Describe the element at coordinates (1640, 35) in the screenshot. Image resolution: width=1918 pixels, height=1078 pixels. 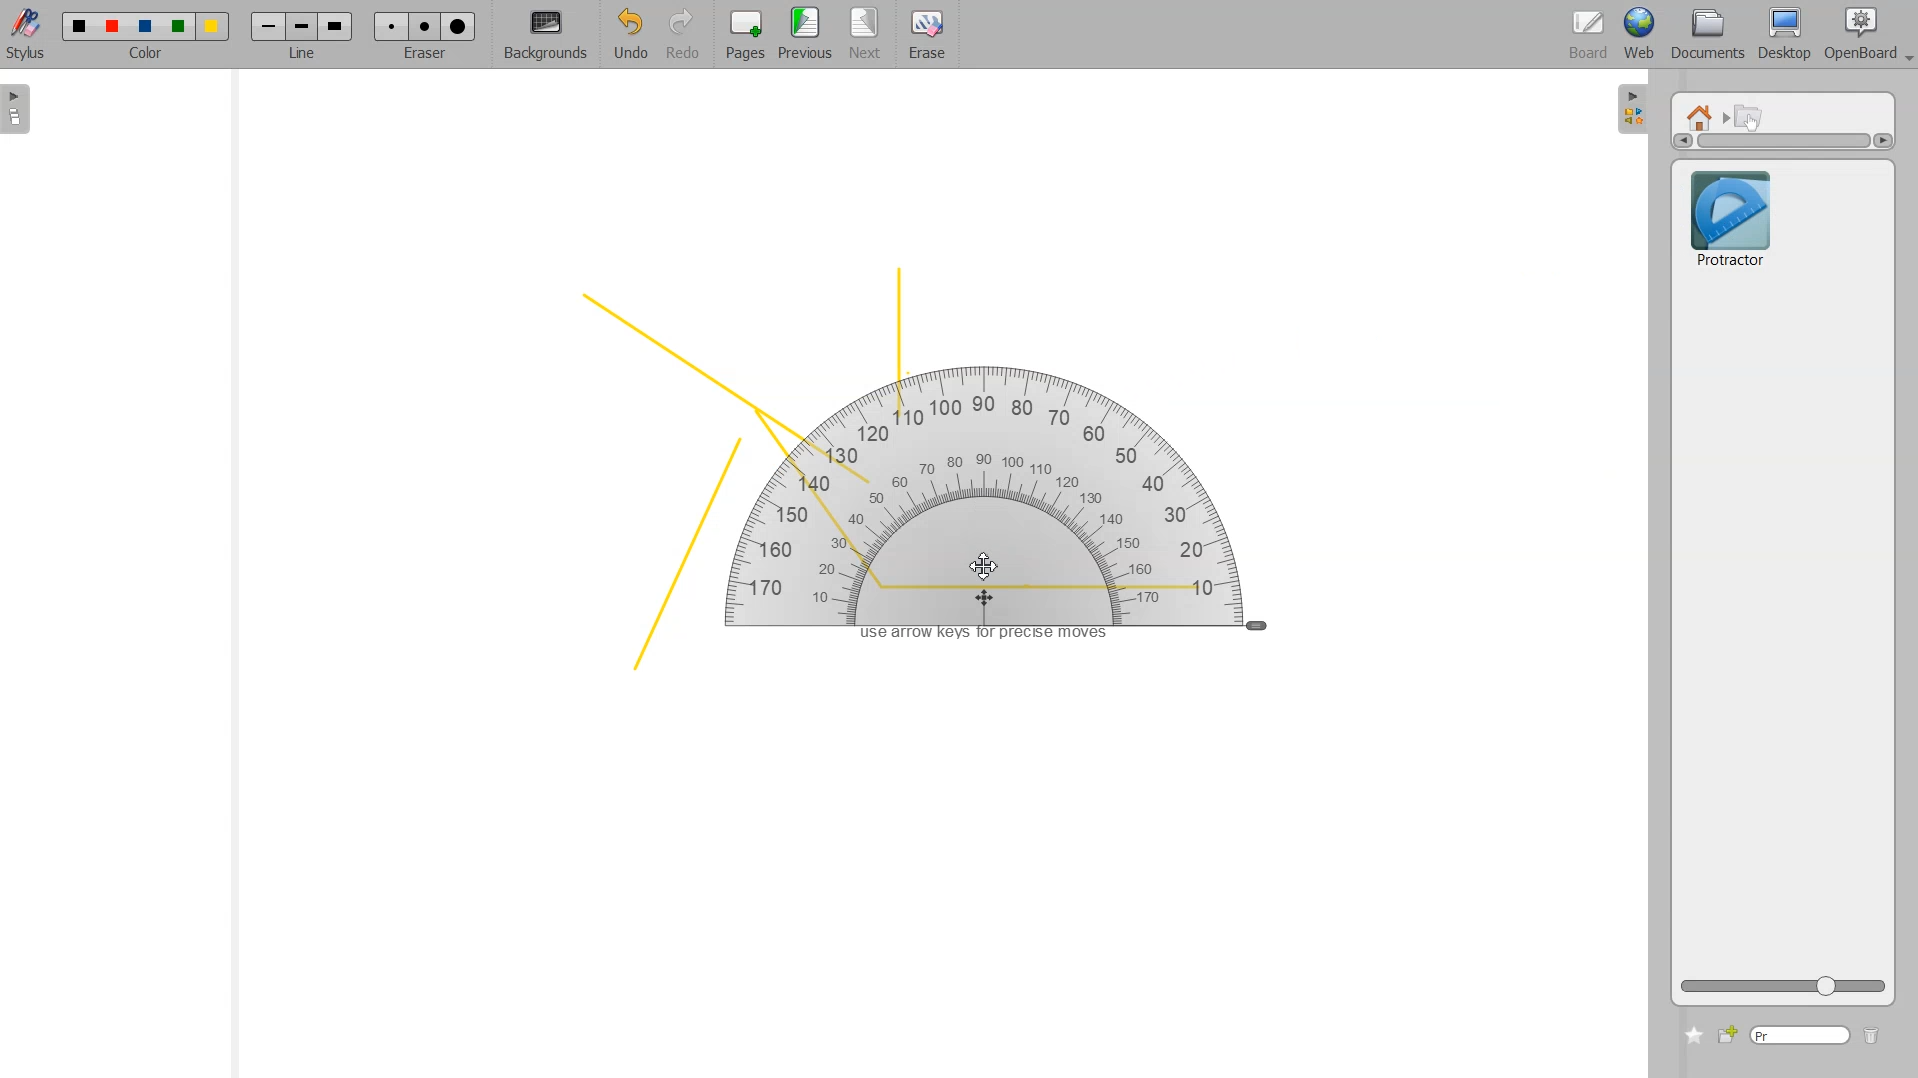
I see `Web` at that location.